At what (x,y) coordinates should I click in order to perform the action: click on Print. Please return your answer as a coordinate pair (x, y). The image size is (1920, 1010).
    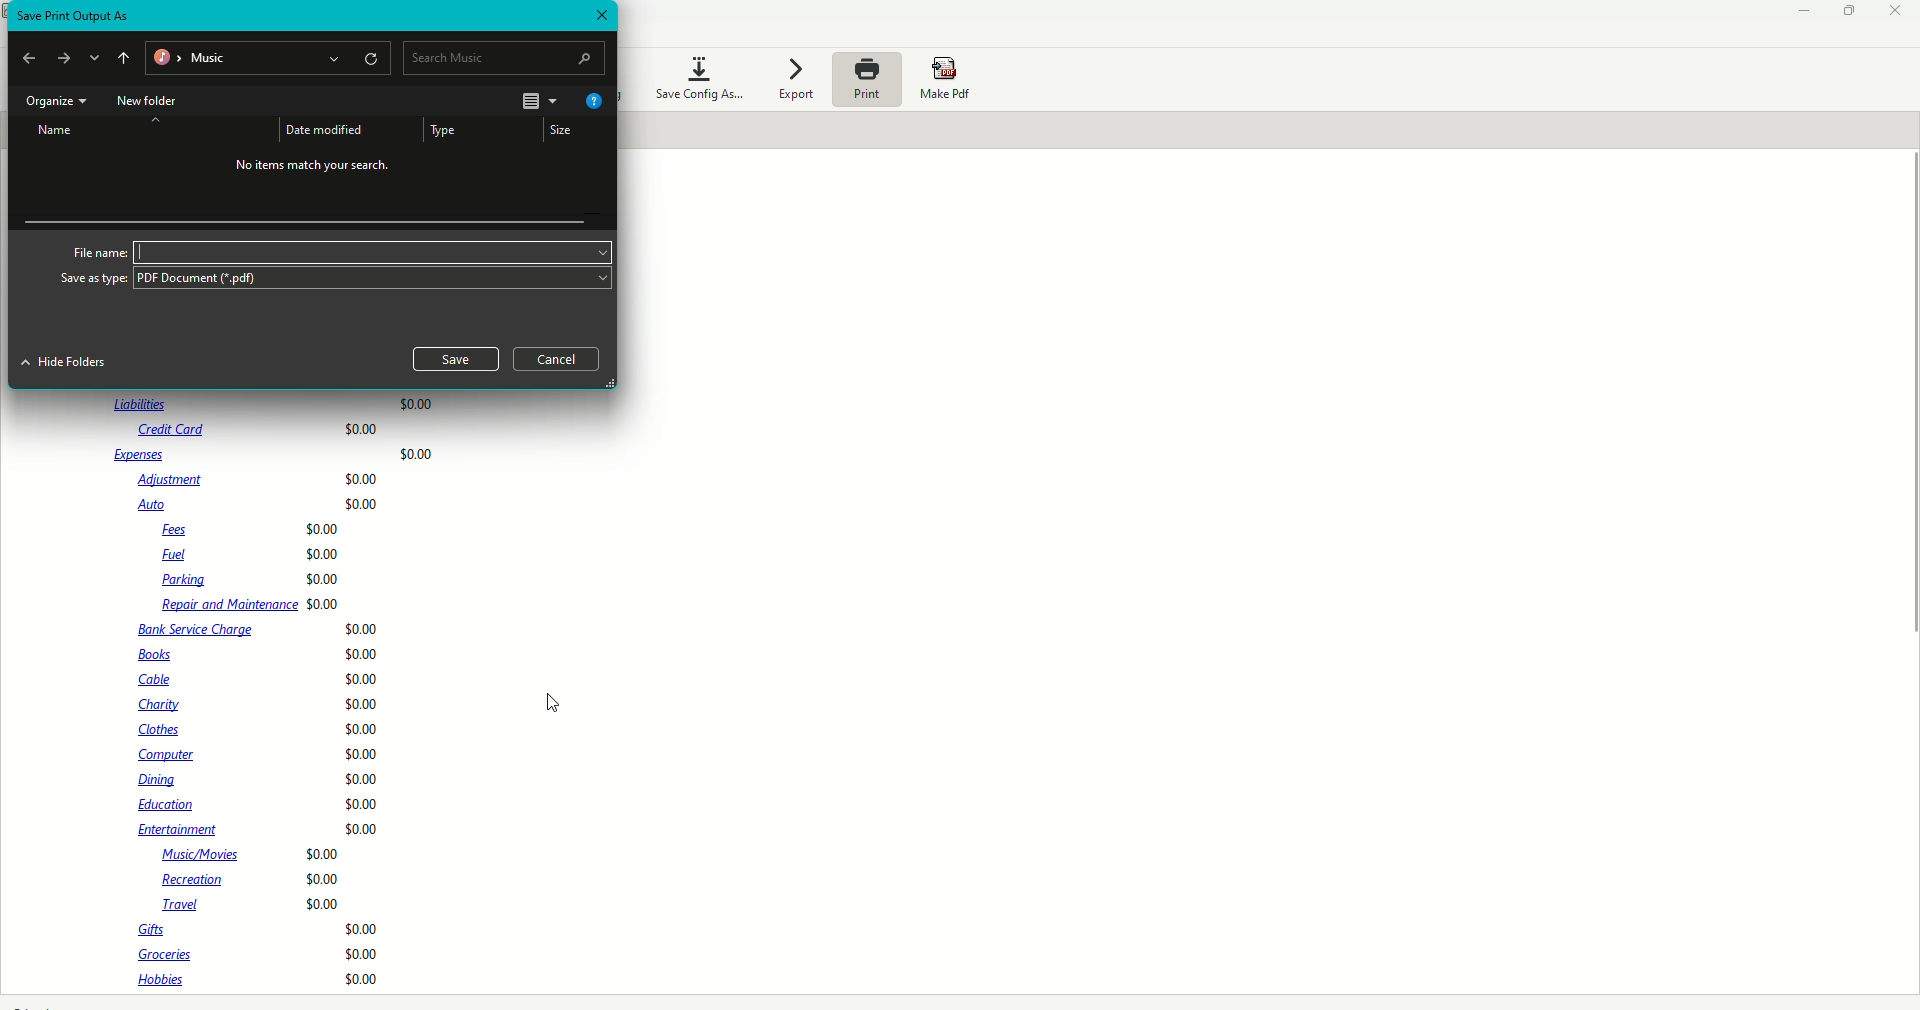
    Looking at the image, I should click on (865, 79).